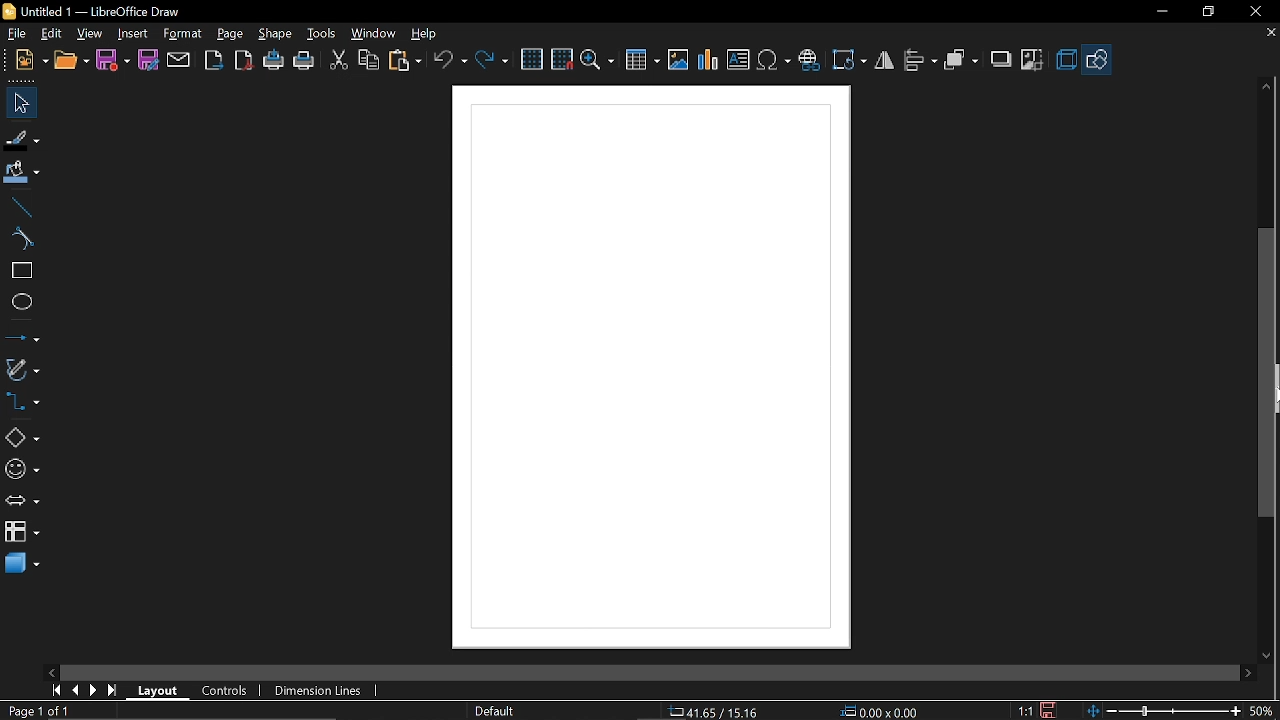  What do you see at coordinates (277, 35) in the screenshot?
I see `shape` at bounding box center [277, 35].